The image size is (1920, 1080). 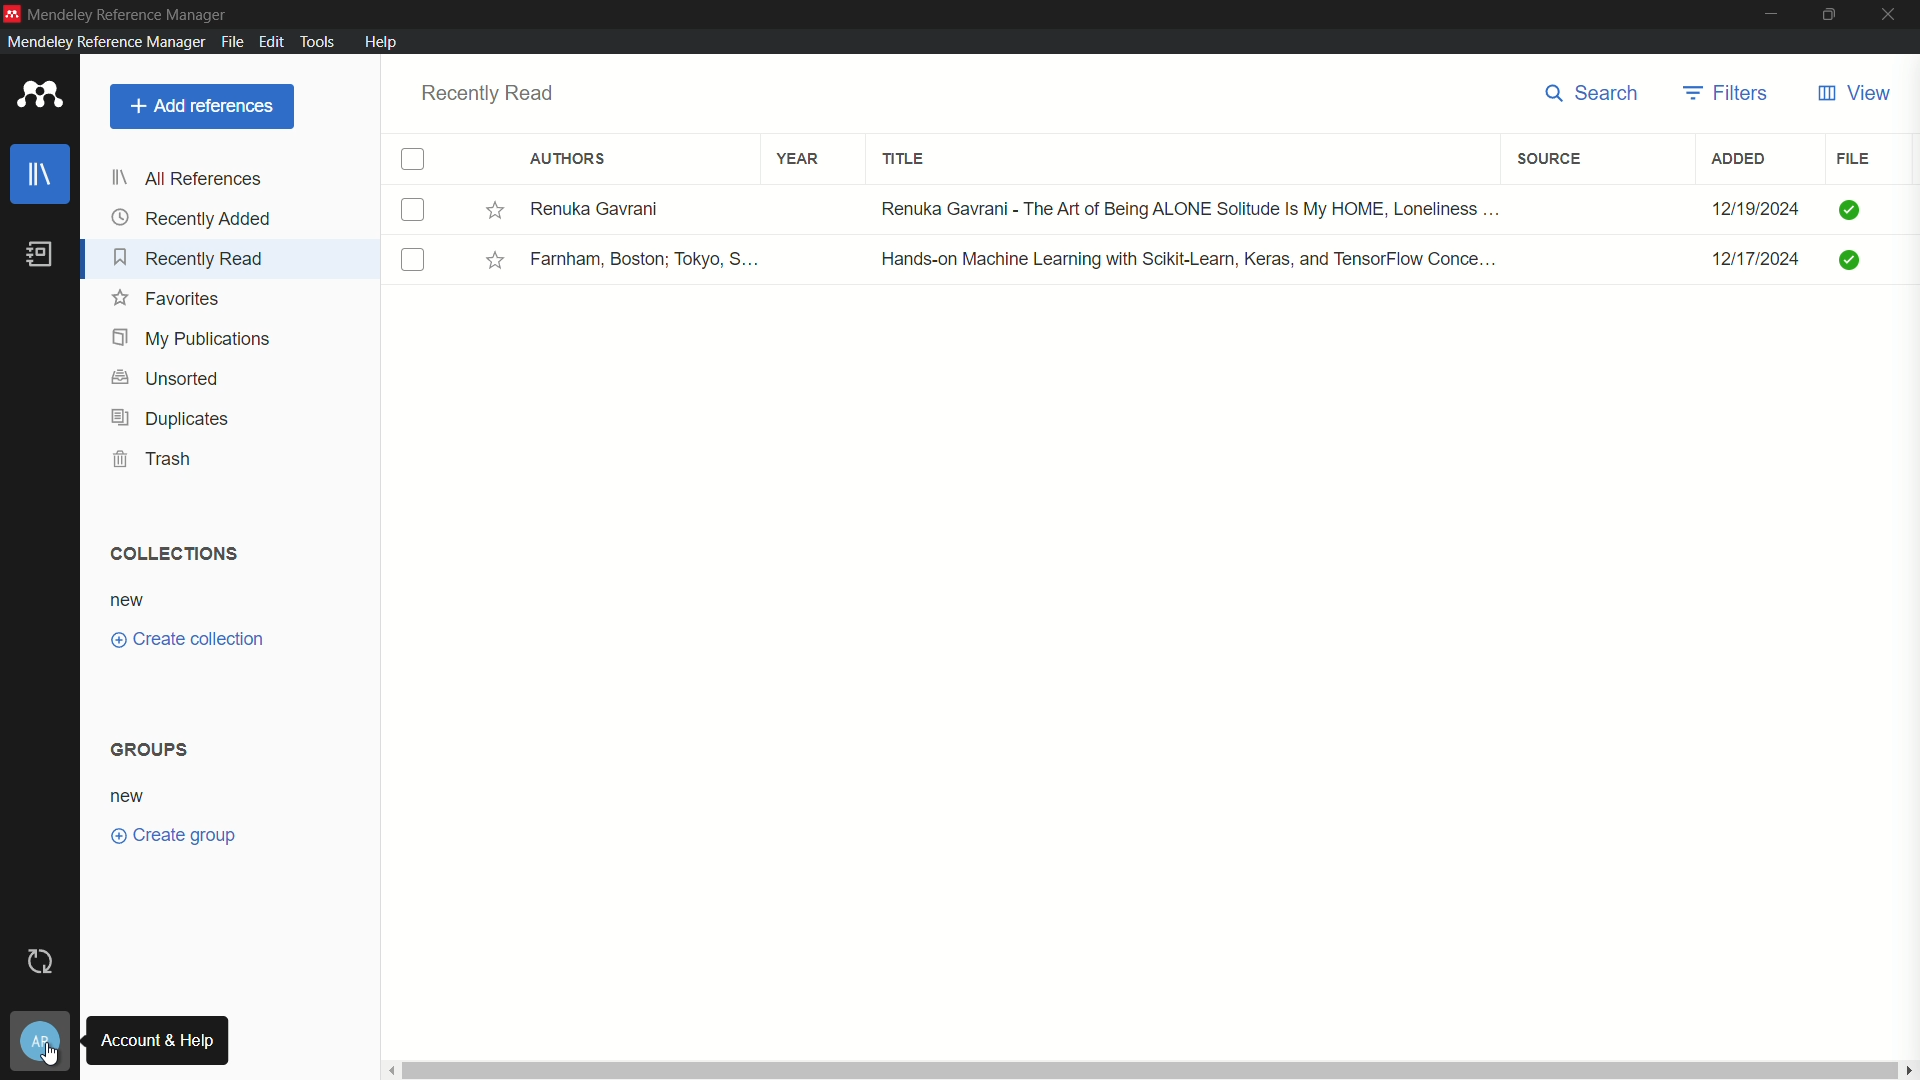 What do you see at coordinates (162, 379) in the screenshot?
I see `unsorted` at bounding box center [162, 379].